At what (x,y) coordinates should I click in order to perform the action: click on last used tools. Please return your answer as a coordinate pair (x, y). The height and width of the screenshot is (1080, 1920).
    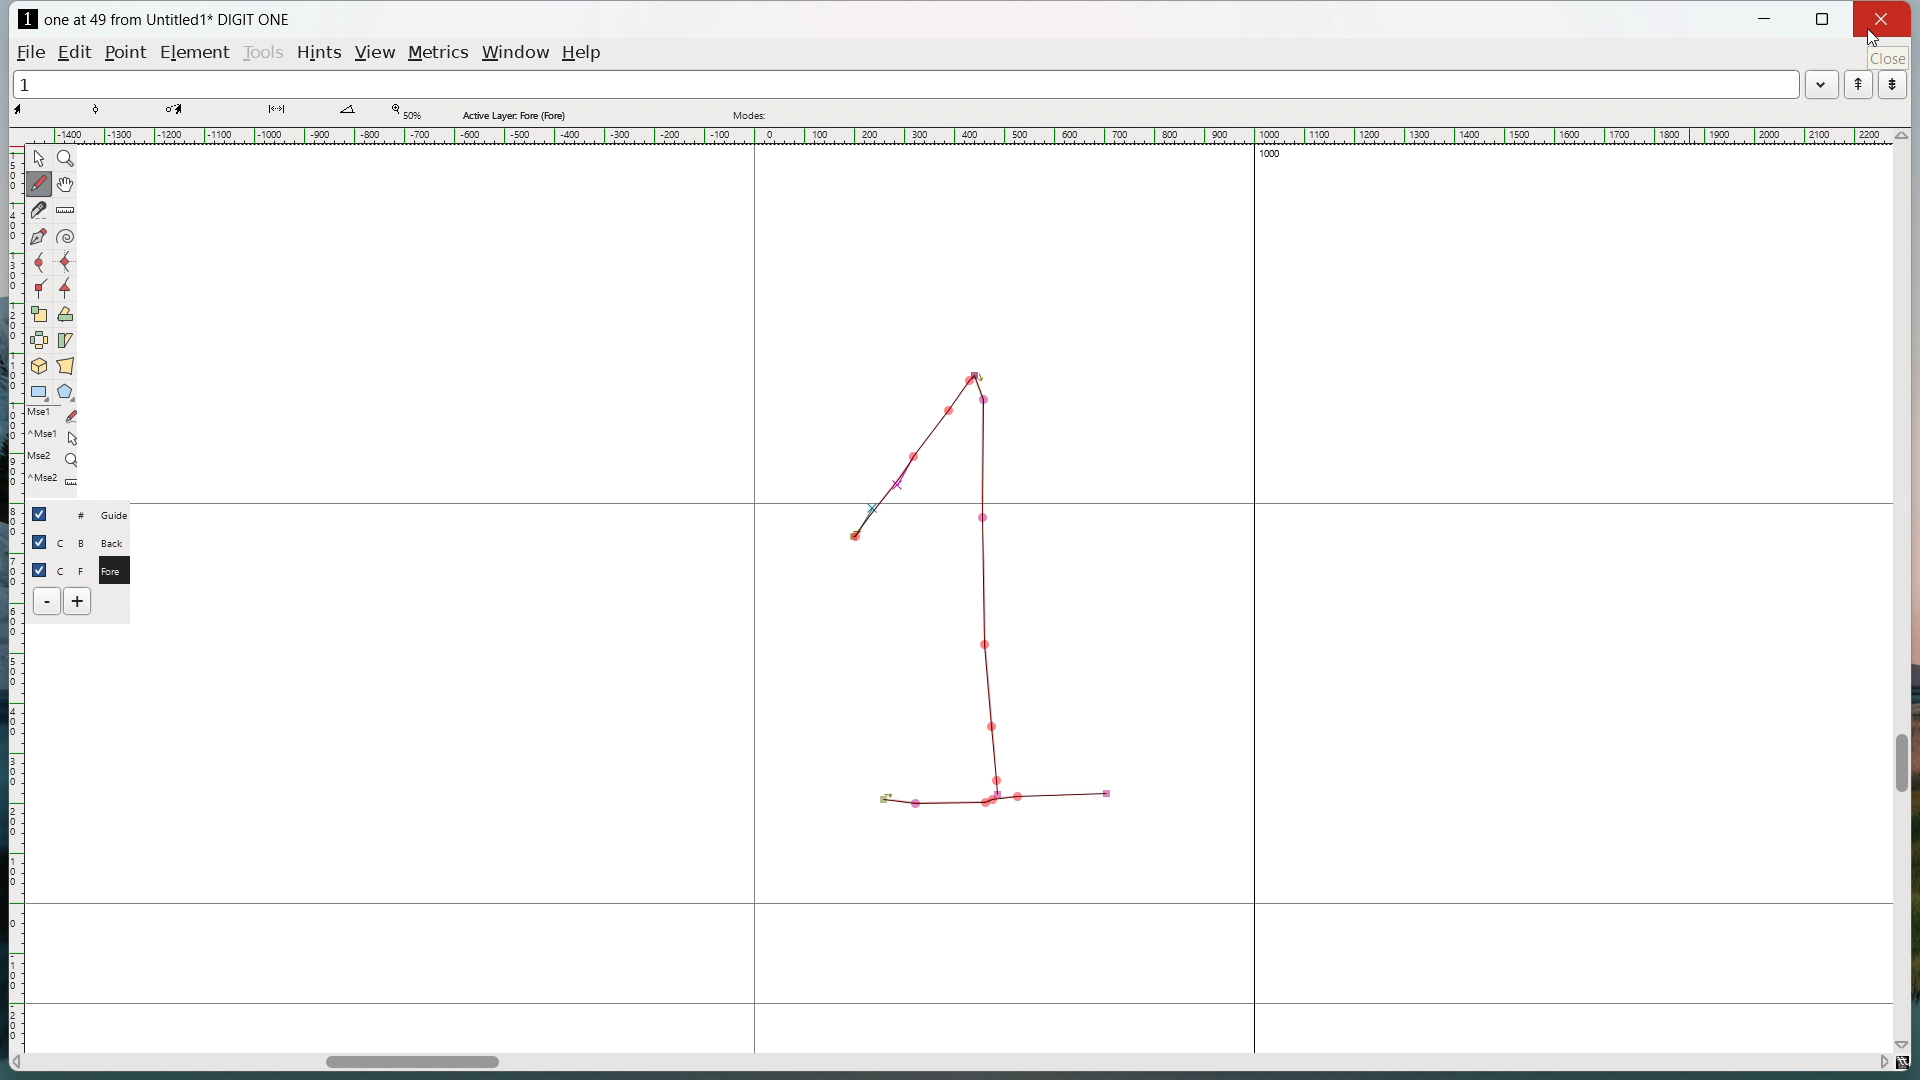
    Looking at the image, I should click on (51, 452).